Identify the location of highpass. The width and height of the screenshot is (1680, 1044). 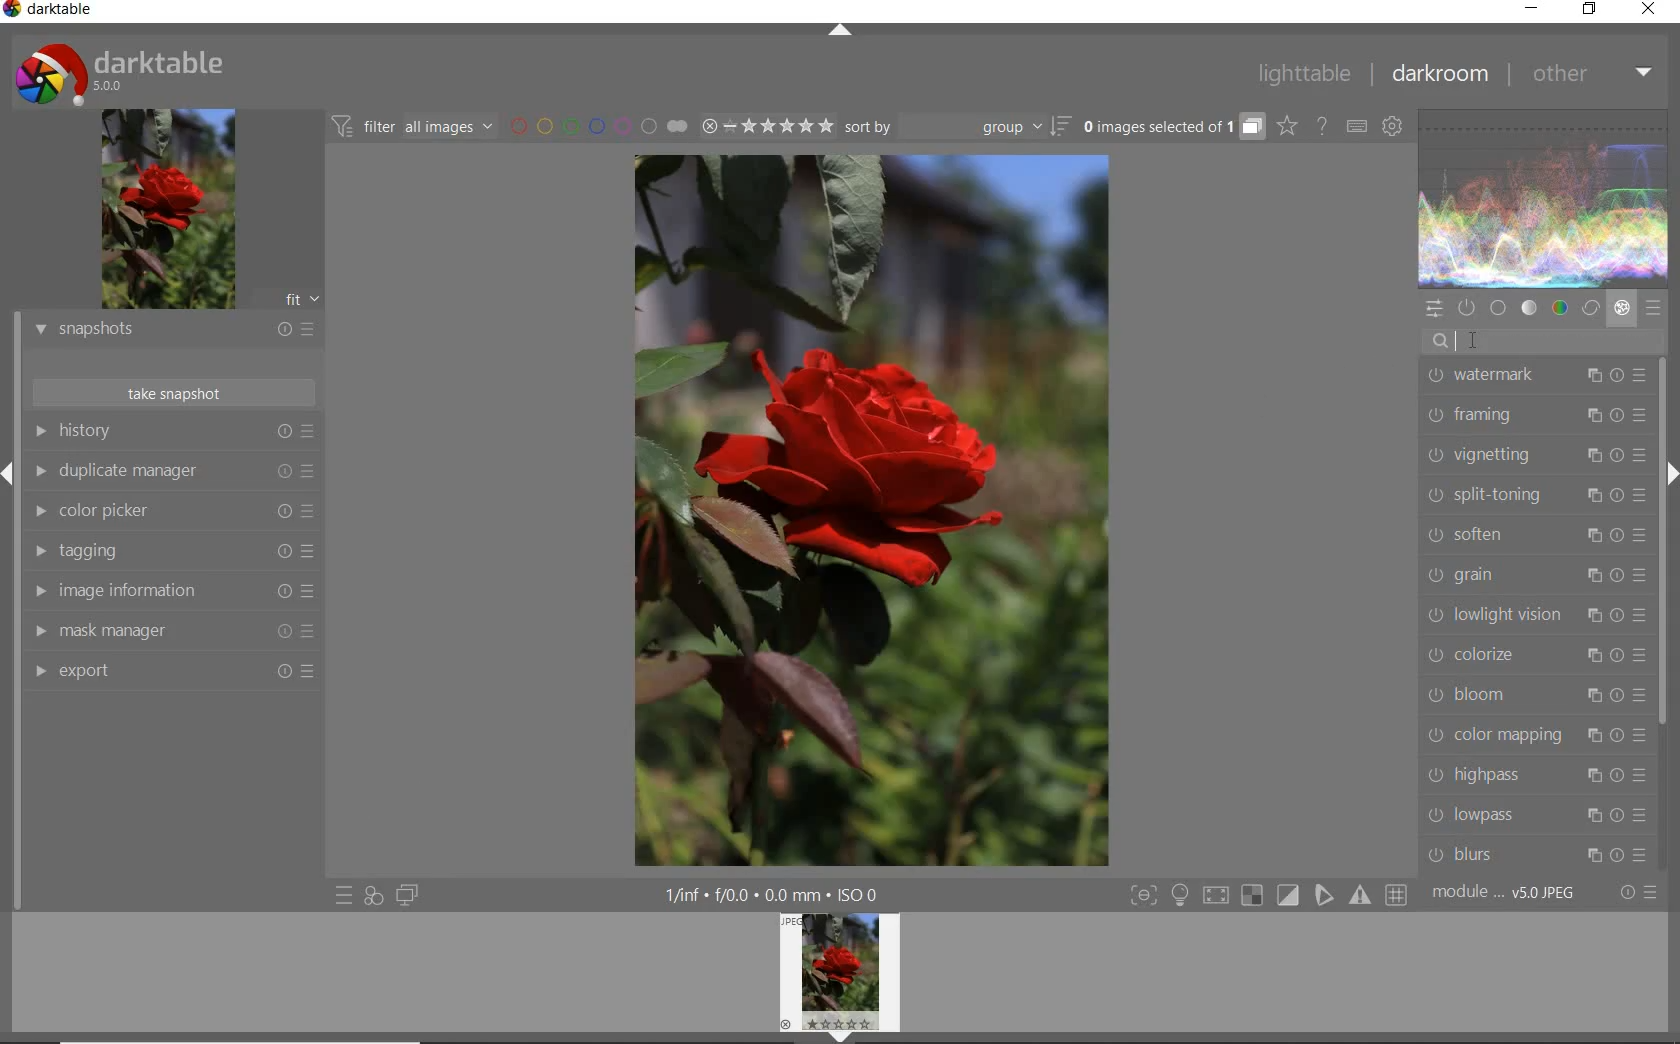
(1538, 775).